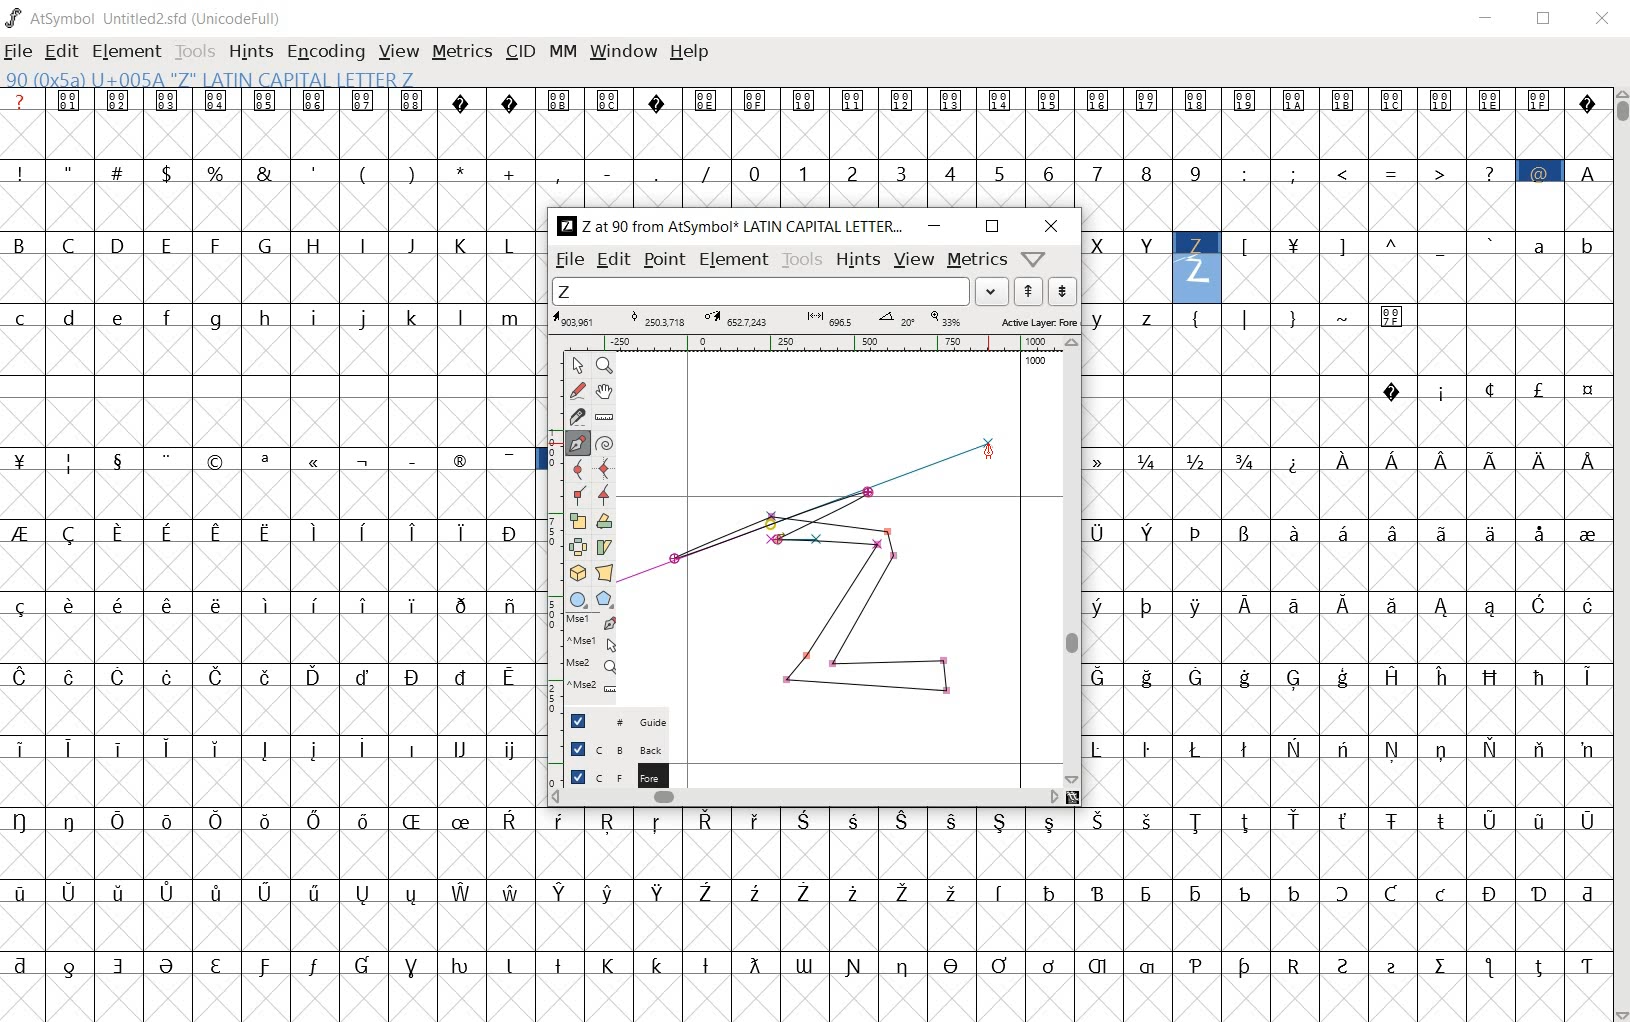 Image resolution: width=1630 pixels, height=1022 pixels. What do you see at coordinates (604, 442) in the screenshot?
I see `change whether spiro is active or not` at bounding box center [604, 442].